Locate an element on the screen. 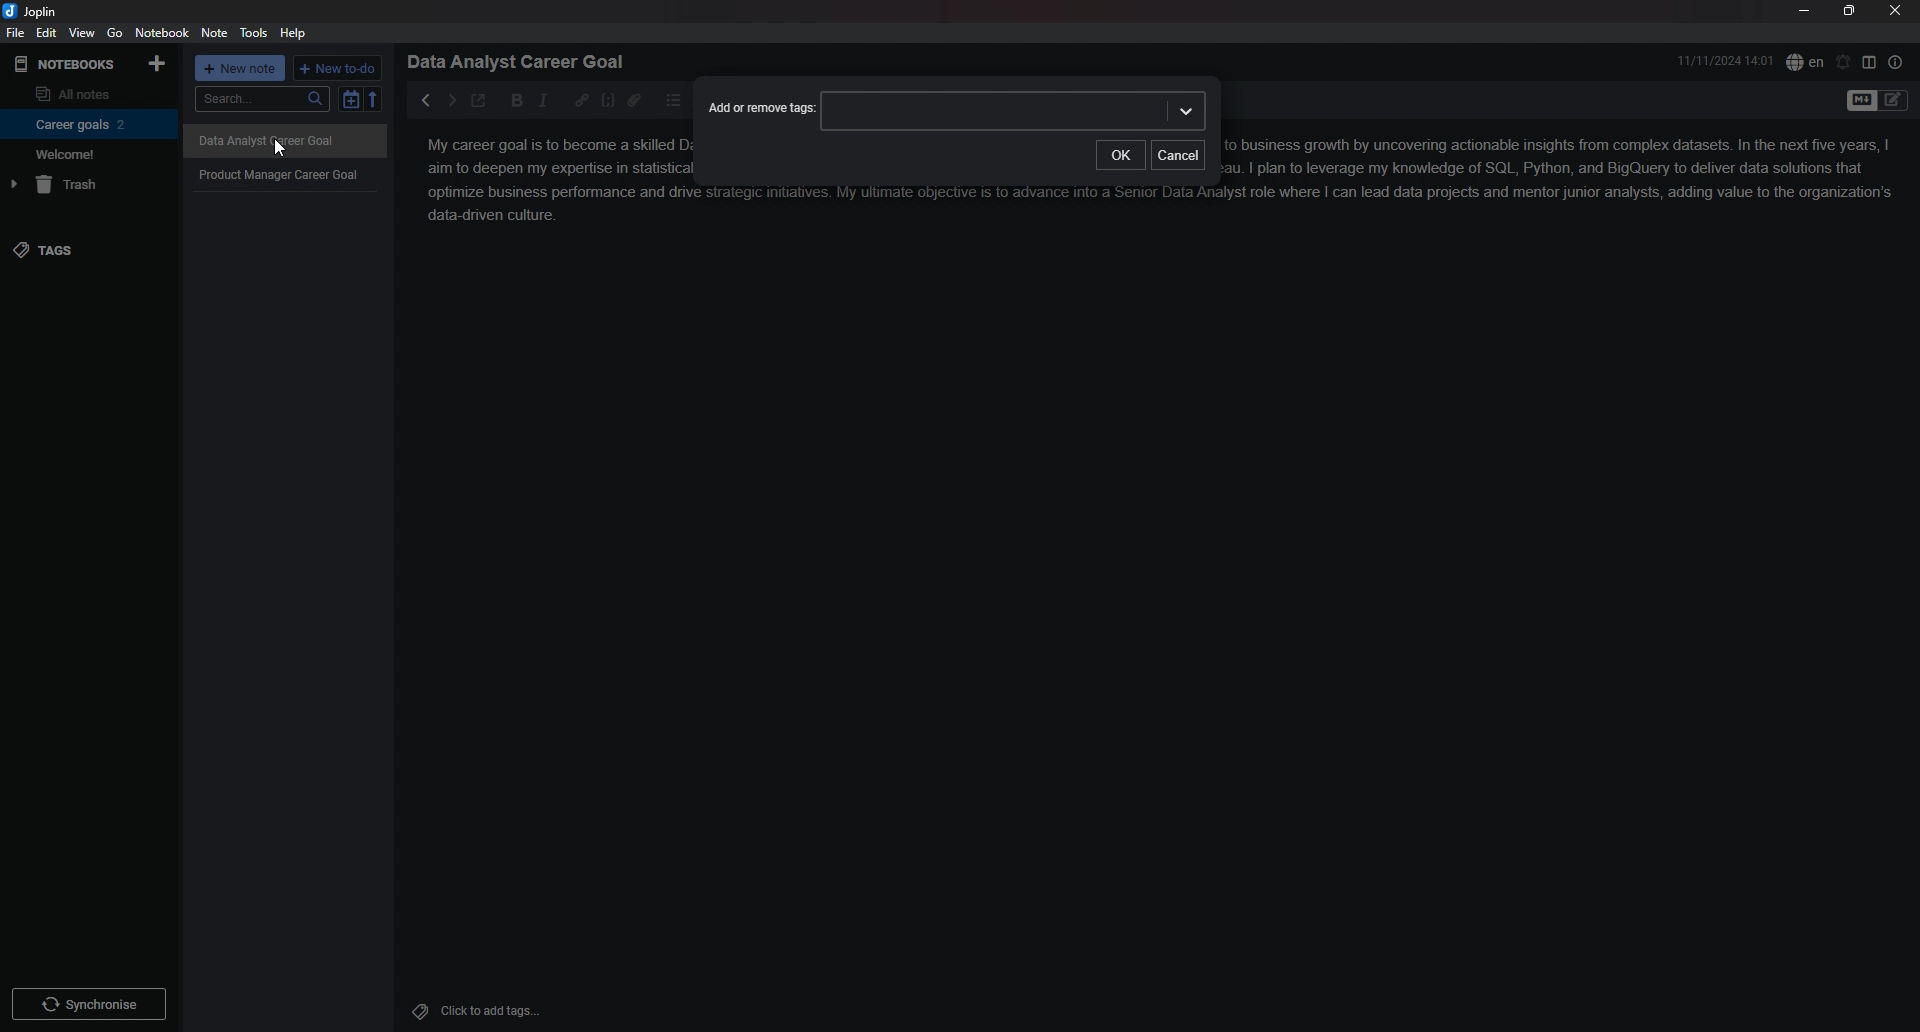  italic is located at coordinates (543, 101).